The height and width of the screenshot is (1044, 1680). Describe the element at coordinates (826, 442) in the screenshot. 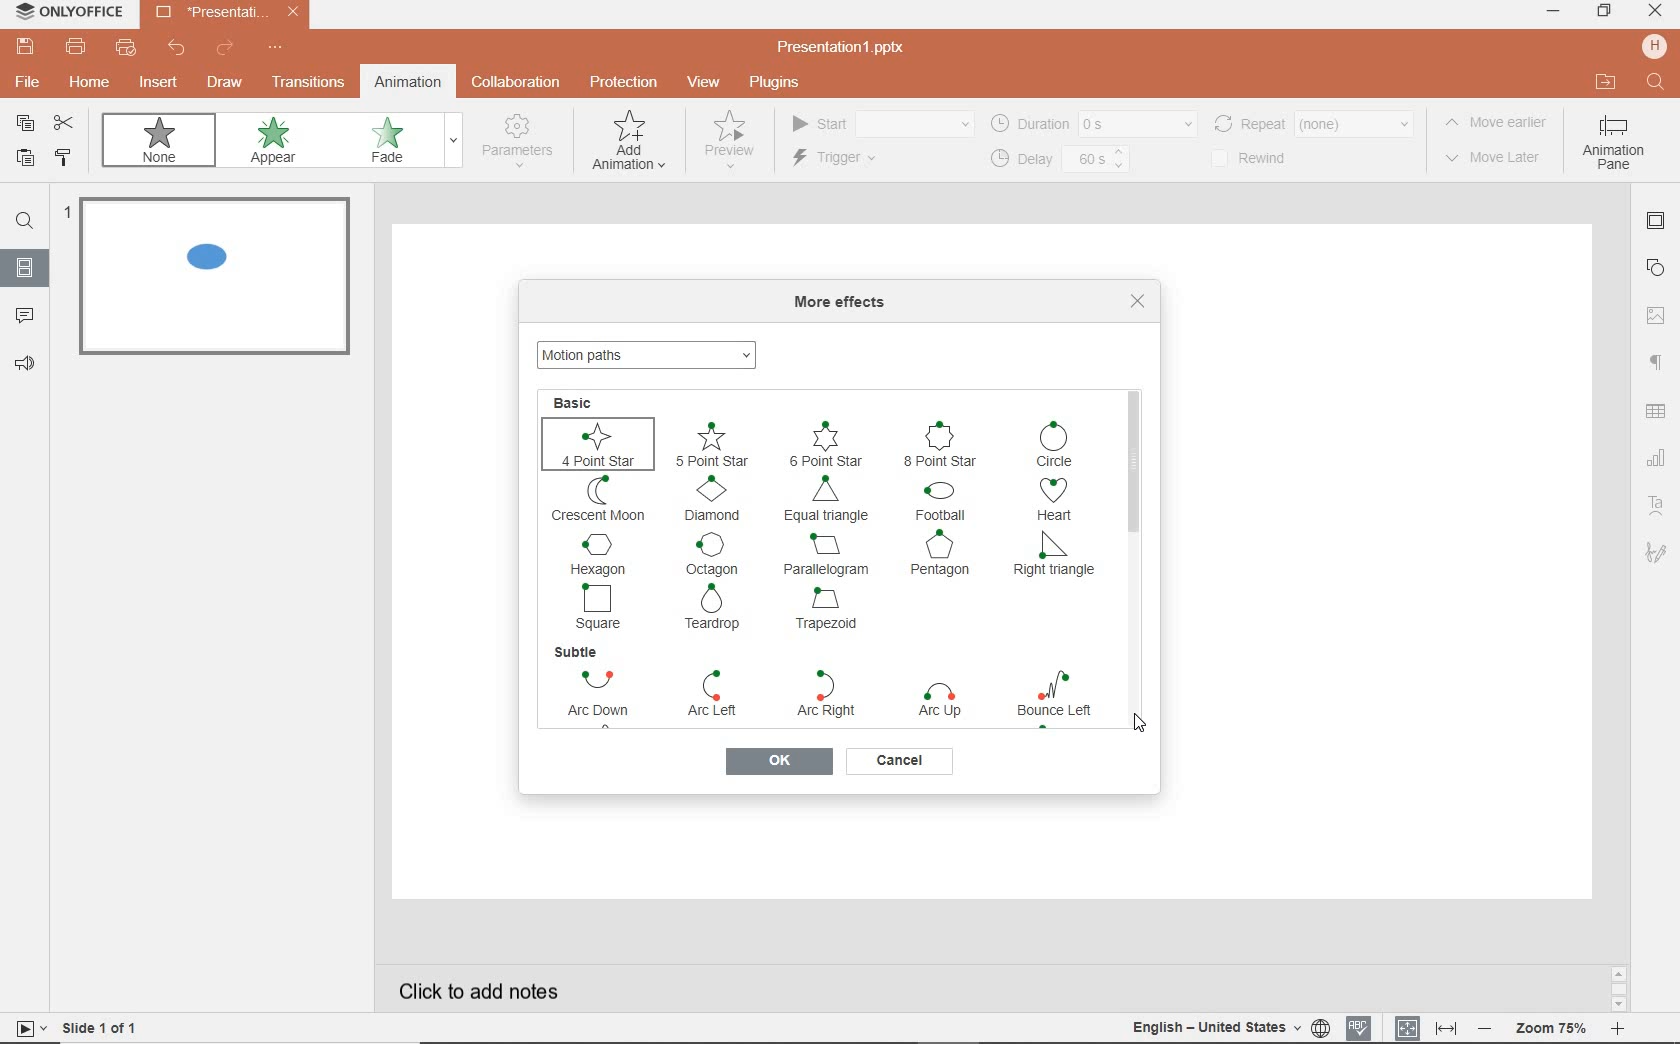

I see `6 POINT STAR` at that location.